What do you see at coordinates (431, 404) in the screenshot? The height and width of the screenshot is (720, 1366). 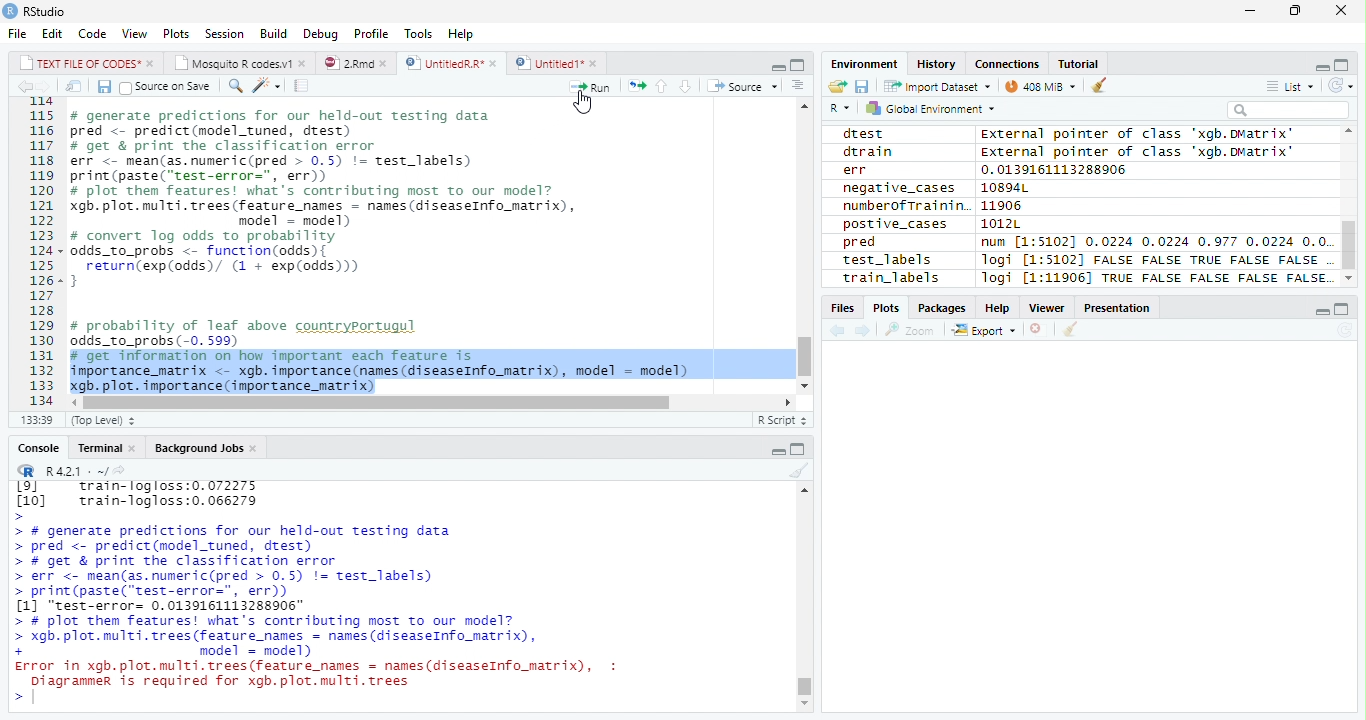 I see `Scroll` at bounding box center [431, 404].